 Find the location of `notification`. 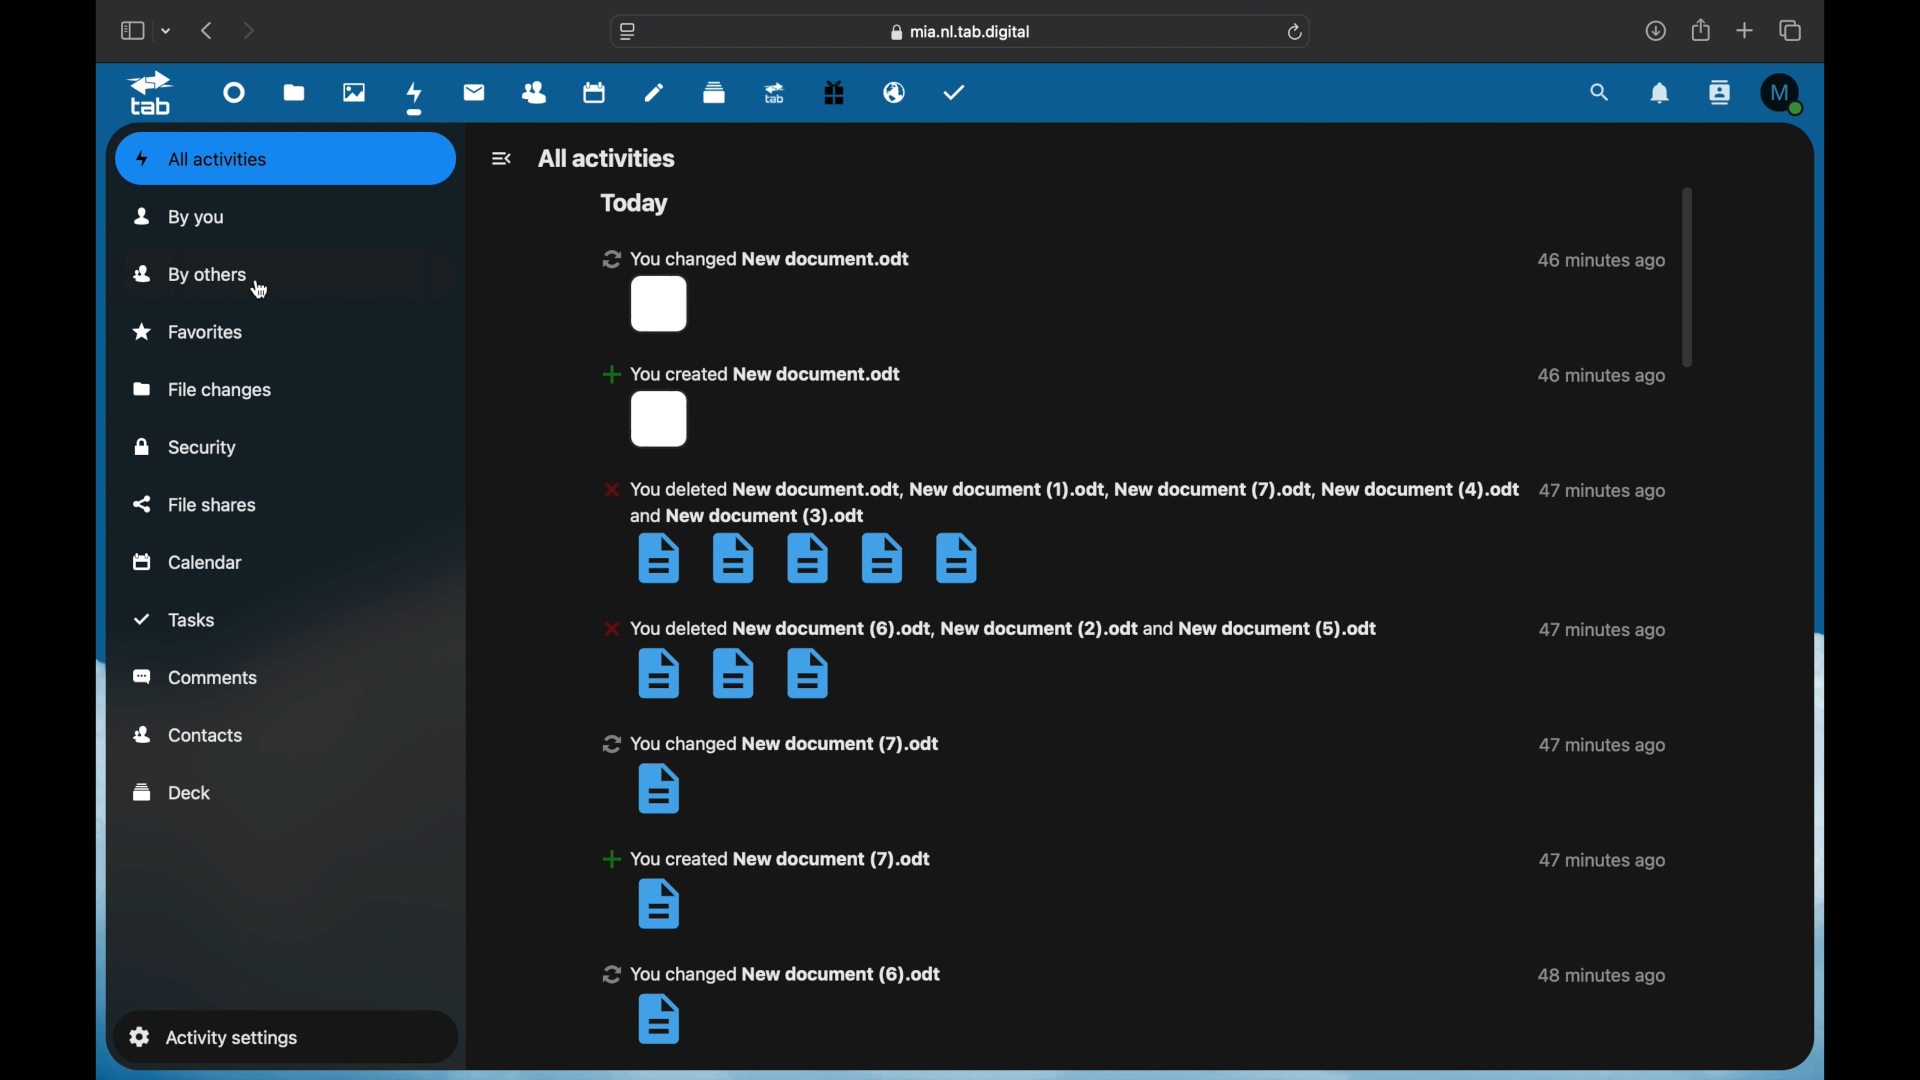

notification is located at coordinates (754, 408).